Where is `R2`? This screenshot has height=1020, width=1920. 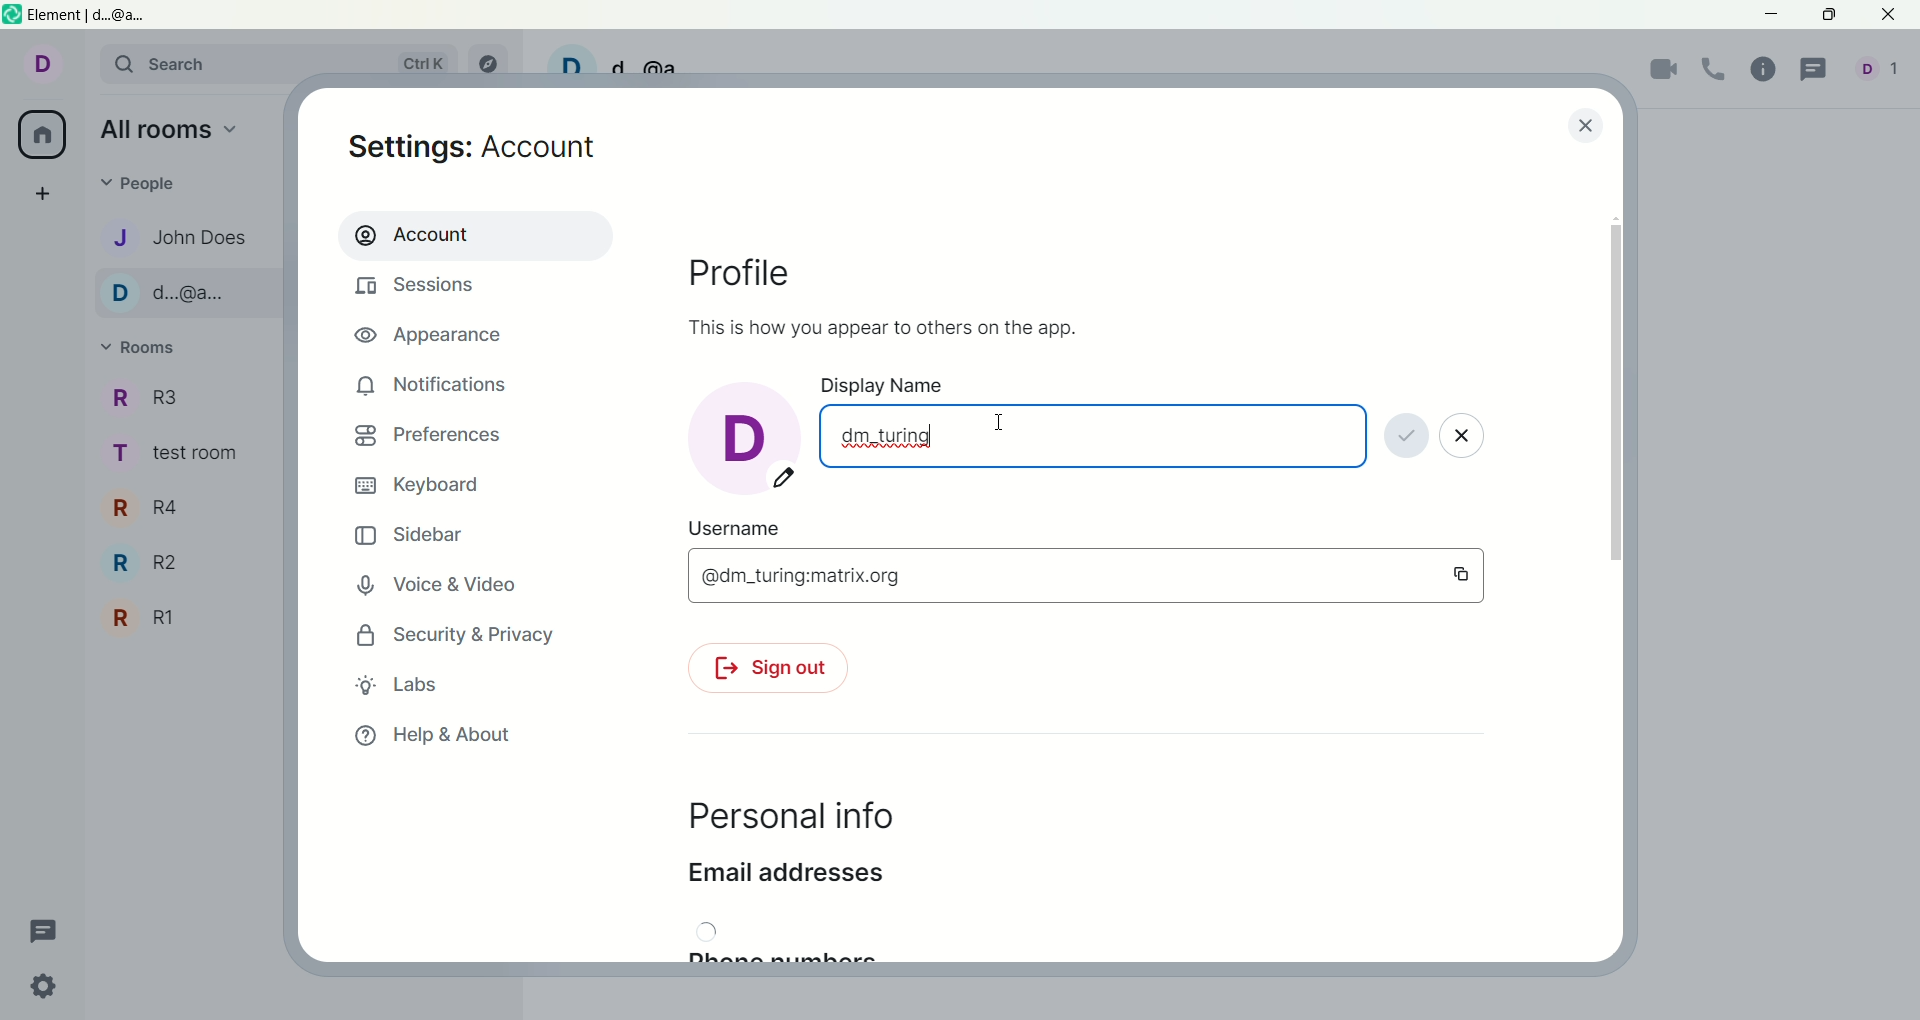 R2 is located at coordinates (155, 565).